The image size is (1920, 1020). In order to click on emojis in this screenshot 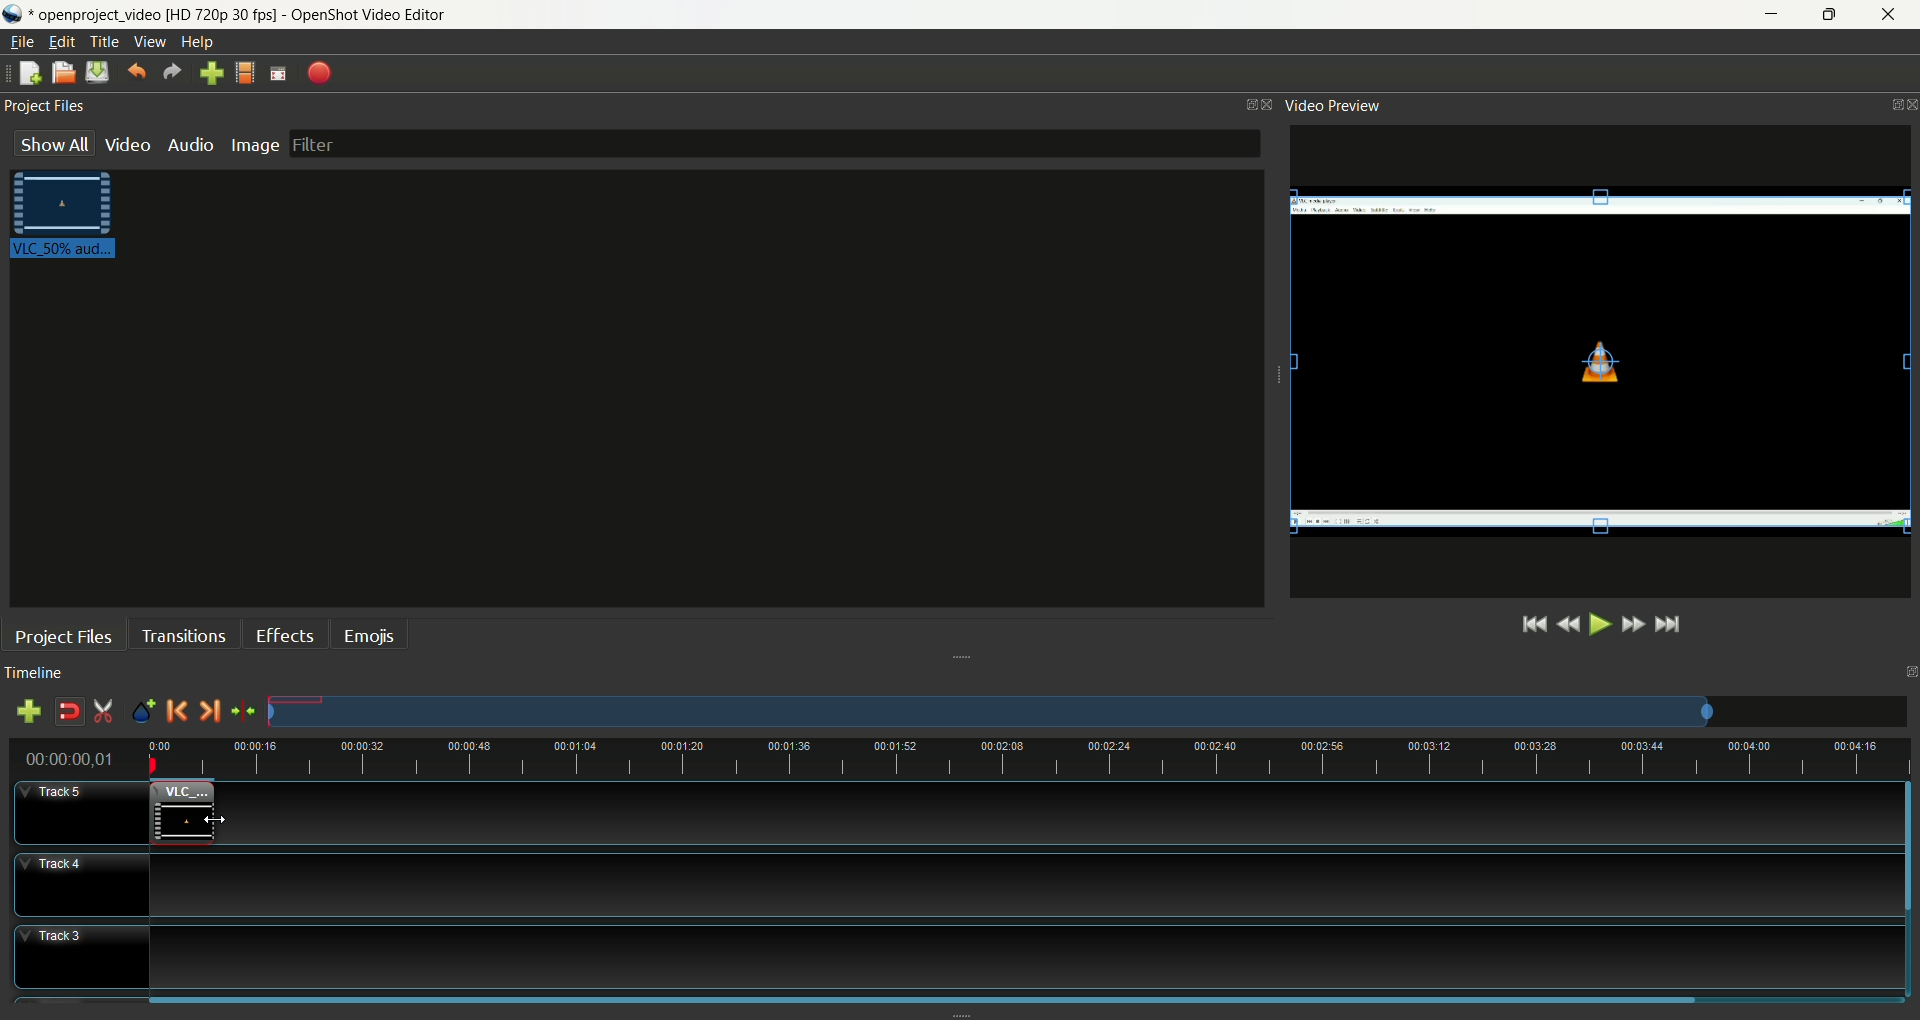, I will do `click(370, 635)`.